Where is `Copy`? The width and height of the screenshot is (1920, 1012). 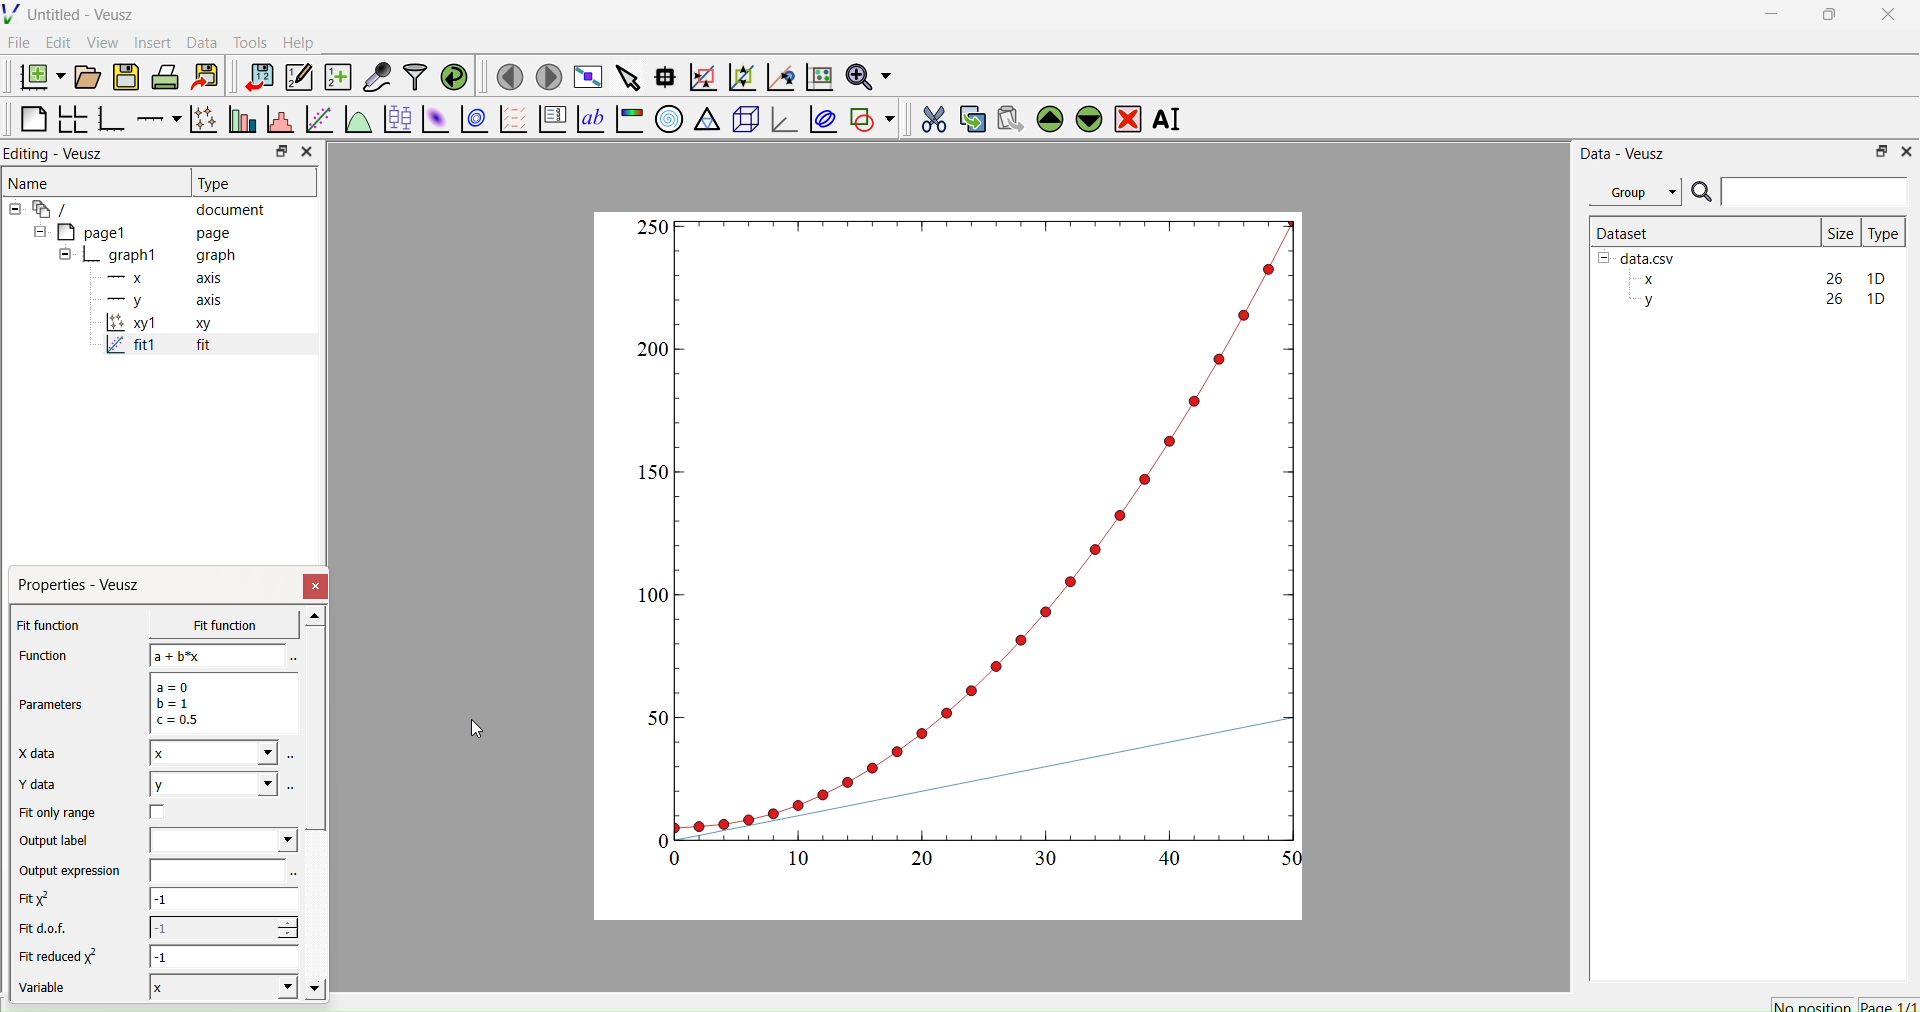
Copy is located at coordinates (967, 117).